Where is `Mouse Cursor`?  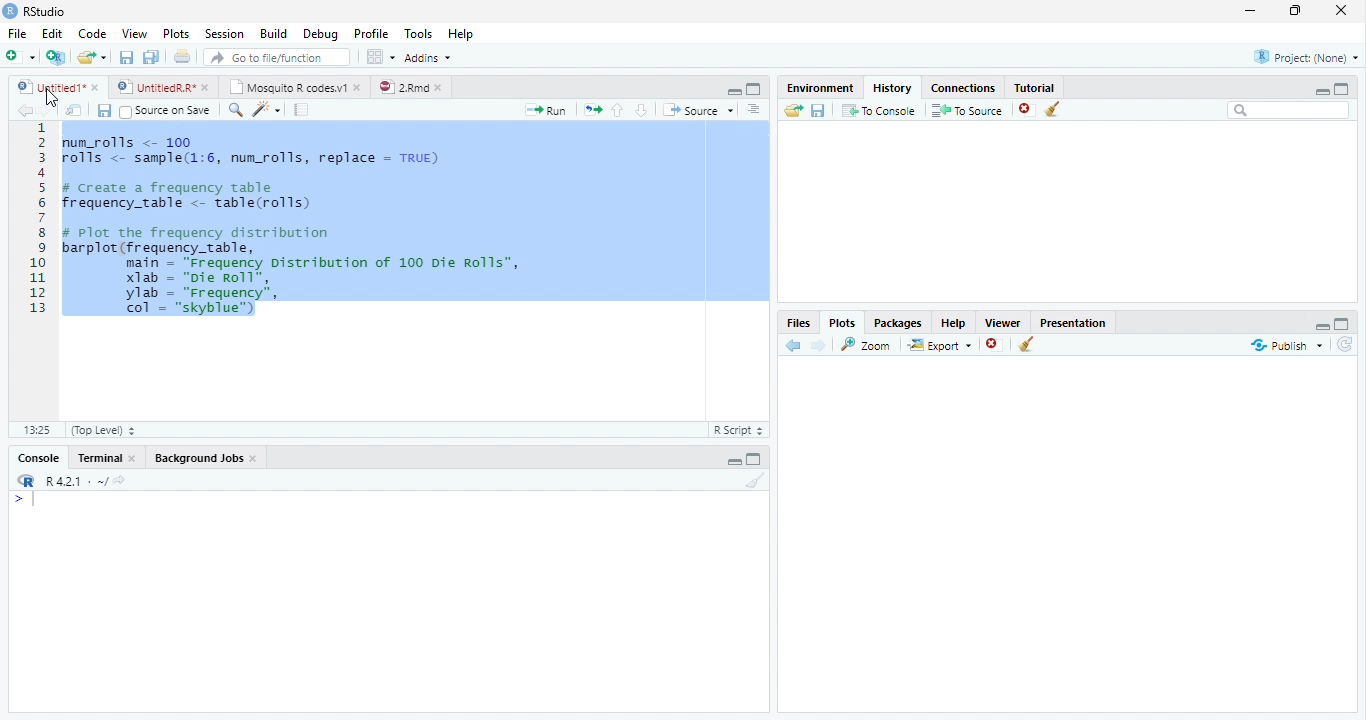 Mouse Cursor is located at coordinates (56, 100).